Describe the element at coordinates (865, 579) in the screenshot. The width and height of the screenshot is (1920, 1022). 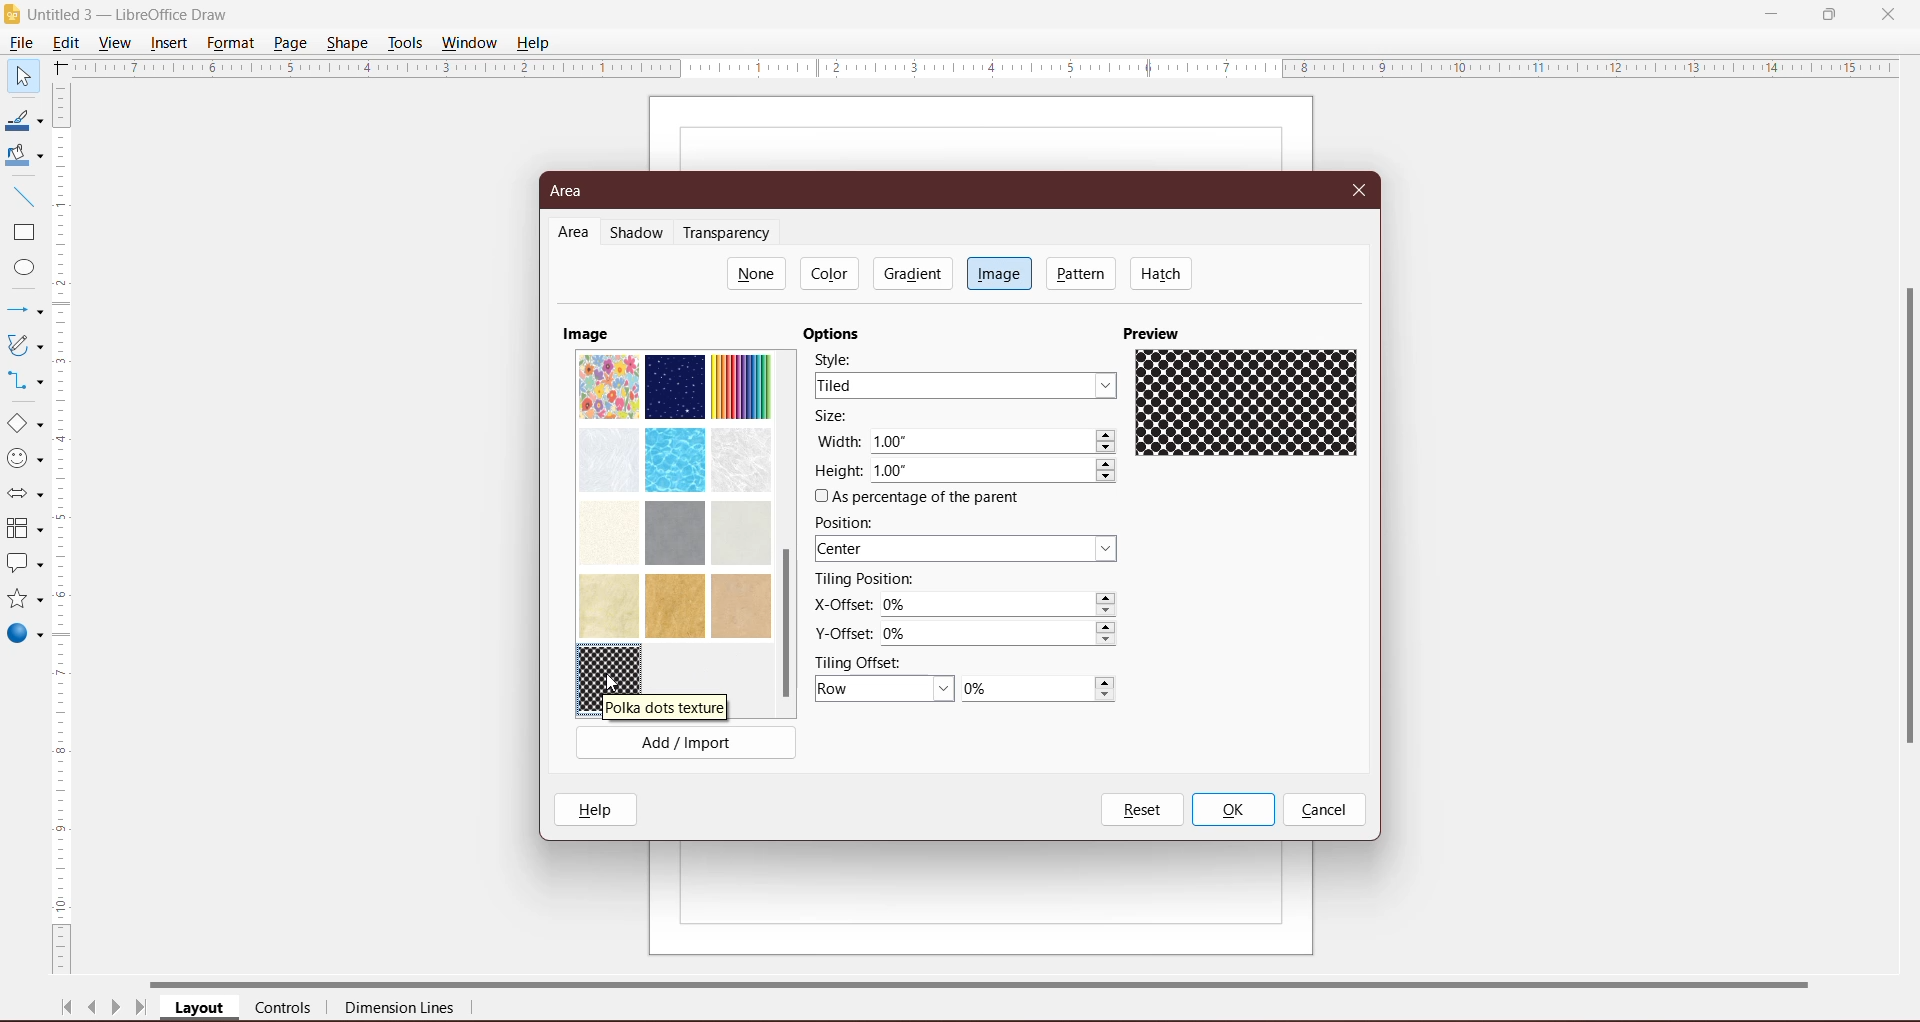
I see `Tiling Position` at that location.